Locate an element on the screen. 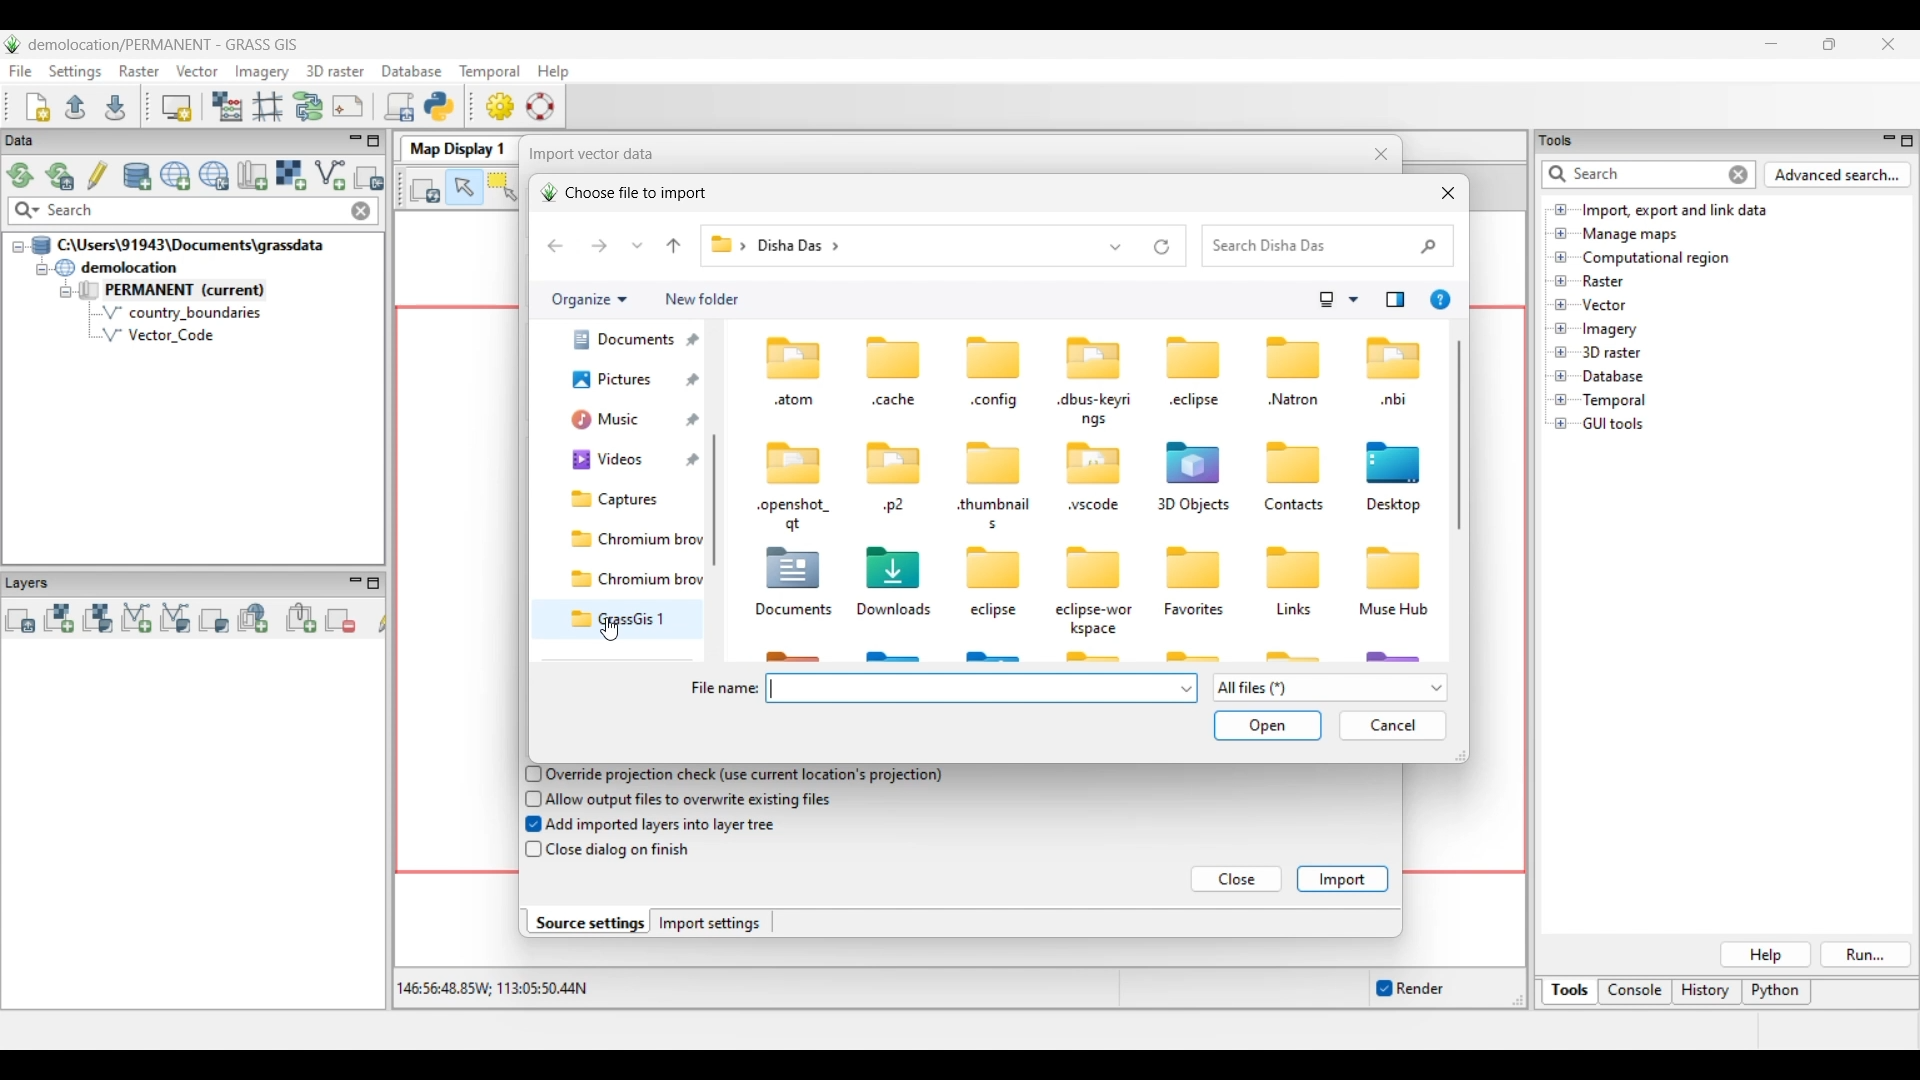  checkbox is located at coordinates (531, 850).